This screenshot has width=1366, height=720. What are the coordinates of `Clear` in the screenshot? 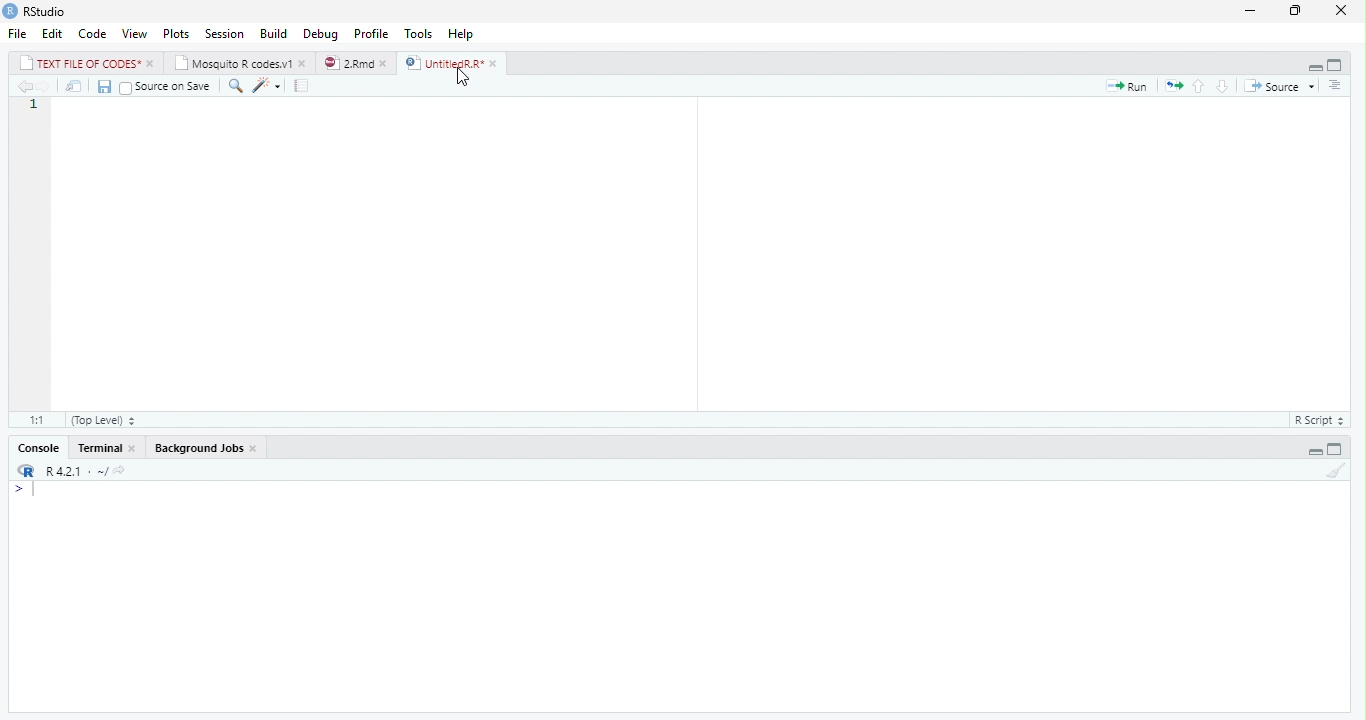 It's located at (1338, 472).